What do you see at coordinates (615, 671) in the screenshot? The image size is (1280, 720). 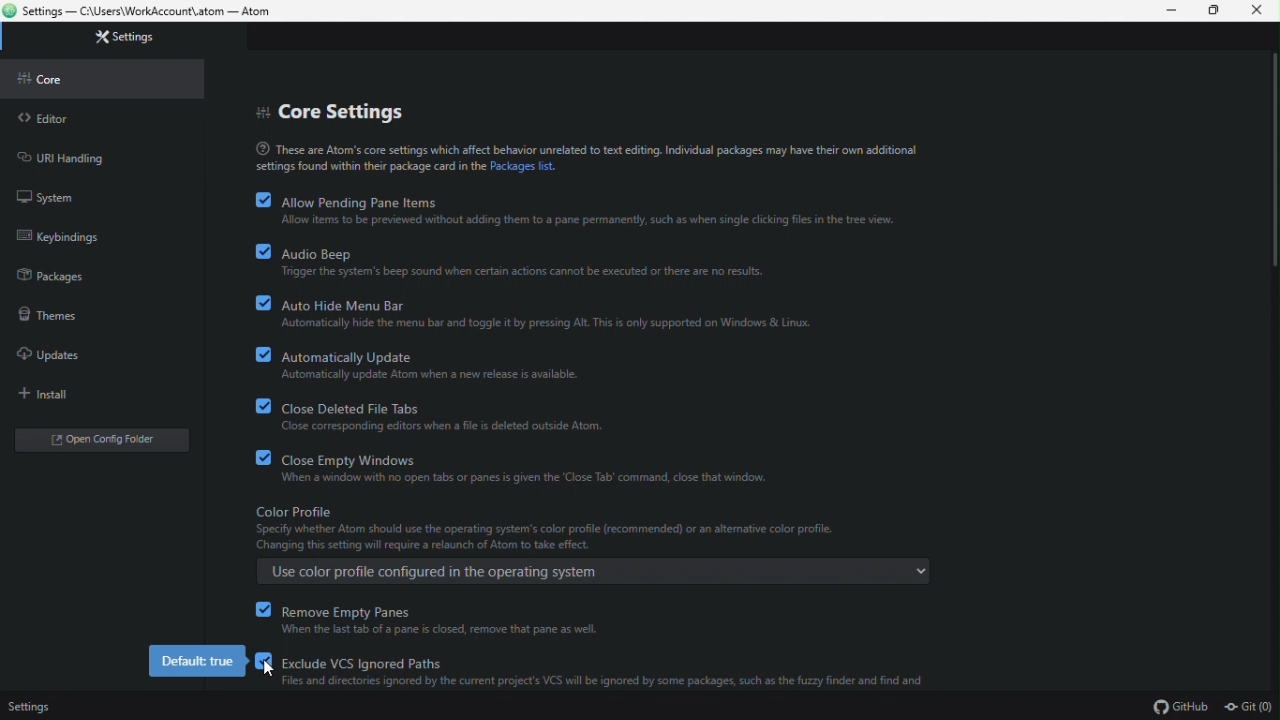 I see `exclude vcs ignored paths (enabled) ` at bounding box center [615, 671].